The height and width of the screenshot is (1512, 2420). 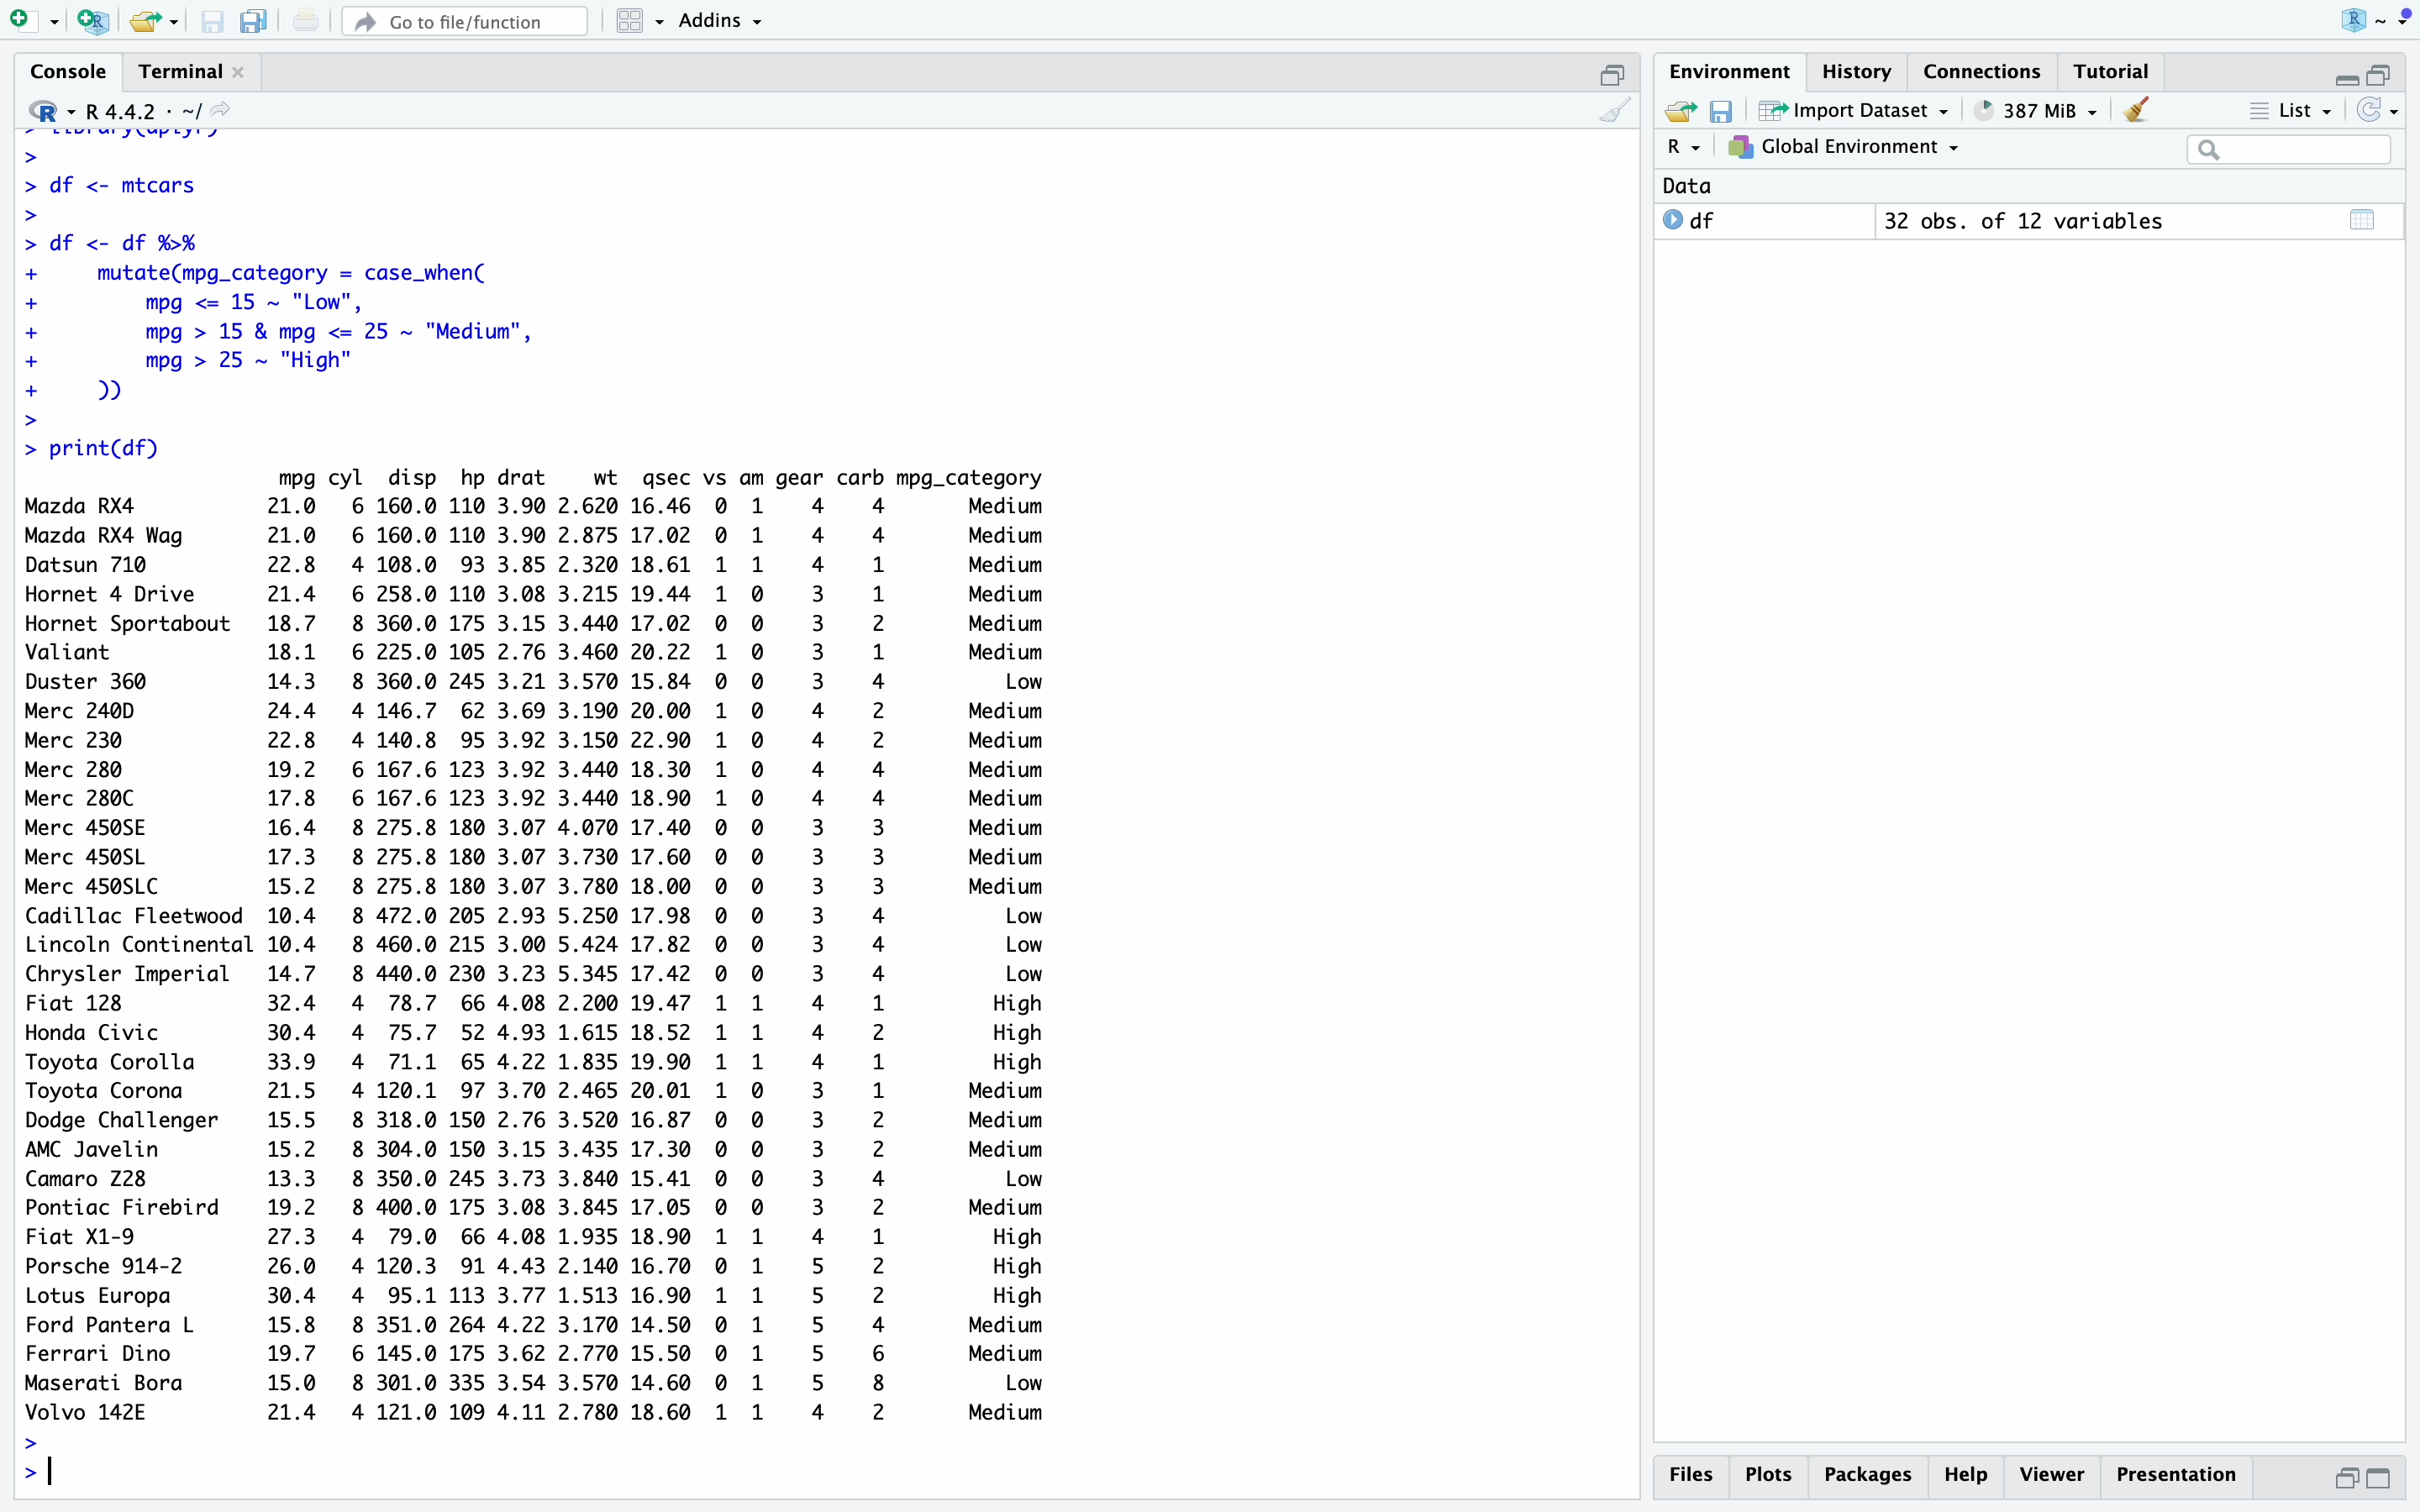 I want to click on 32 obs. of 12 variables, so click(x=2024, y=220).